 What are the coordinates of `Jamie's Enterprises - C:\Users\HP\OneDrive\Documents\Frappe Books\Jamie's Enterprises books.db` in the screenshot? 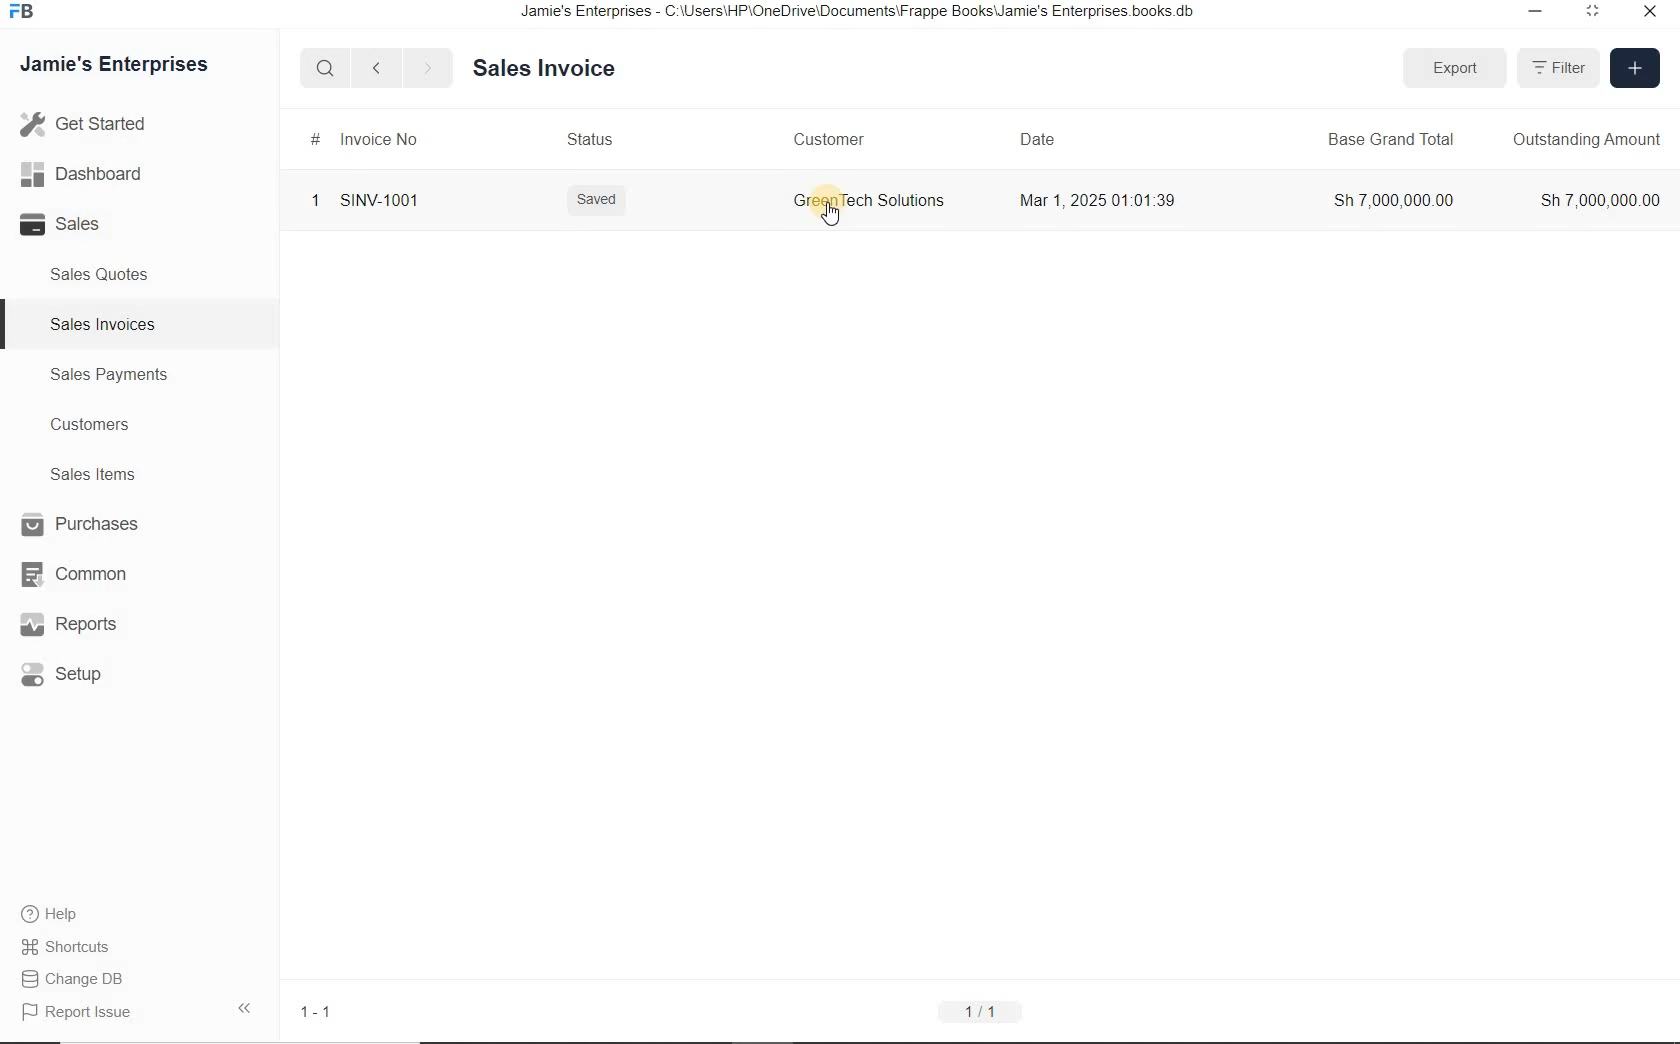 It's located at (863, 13).